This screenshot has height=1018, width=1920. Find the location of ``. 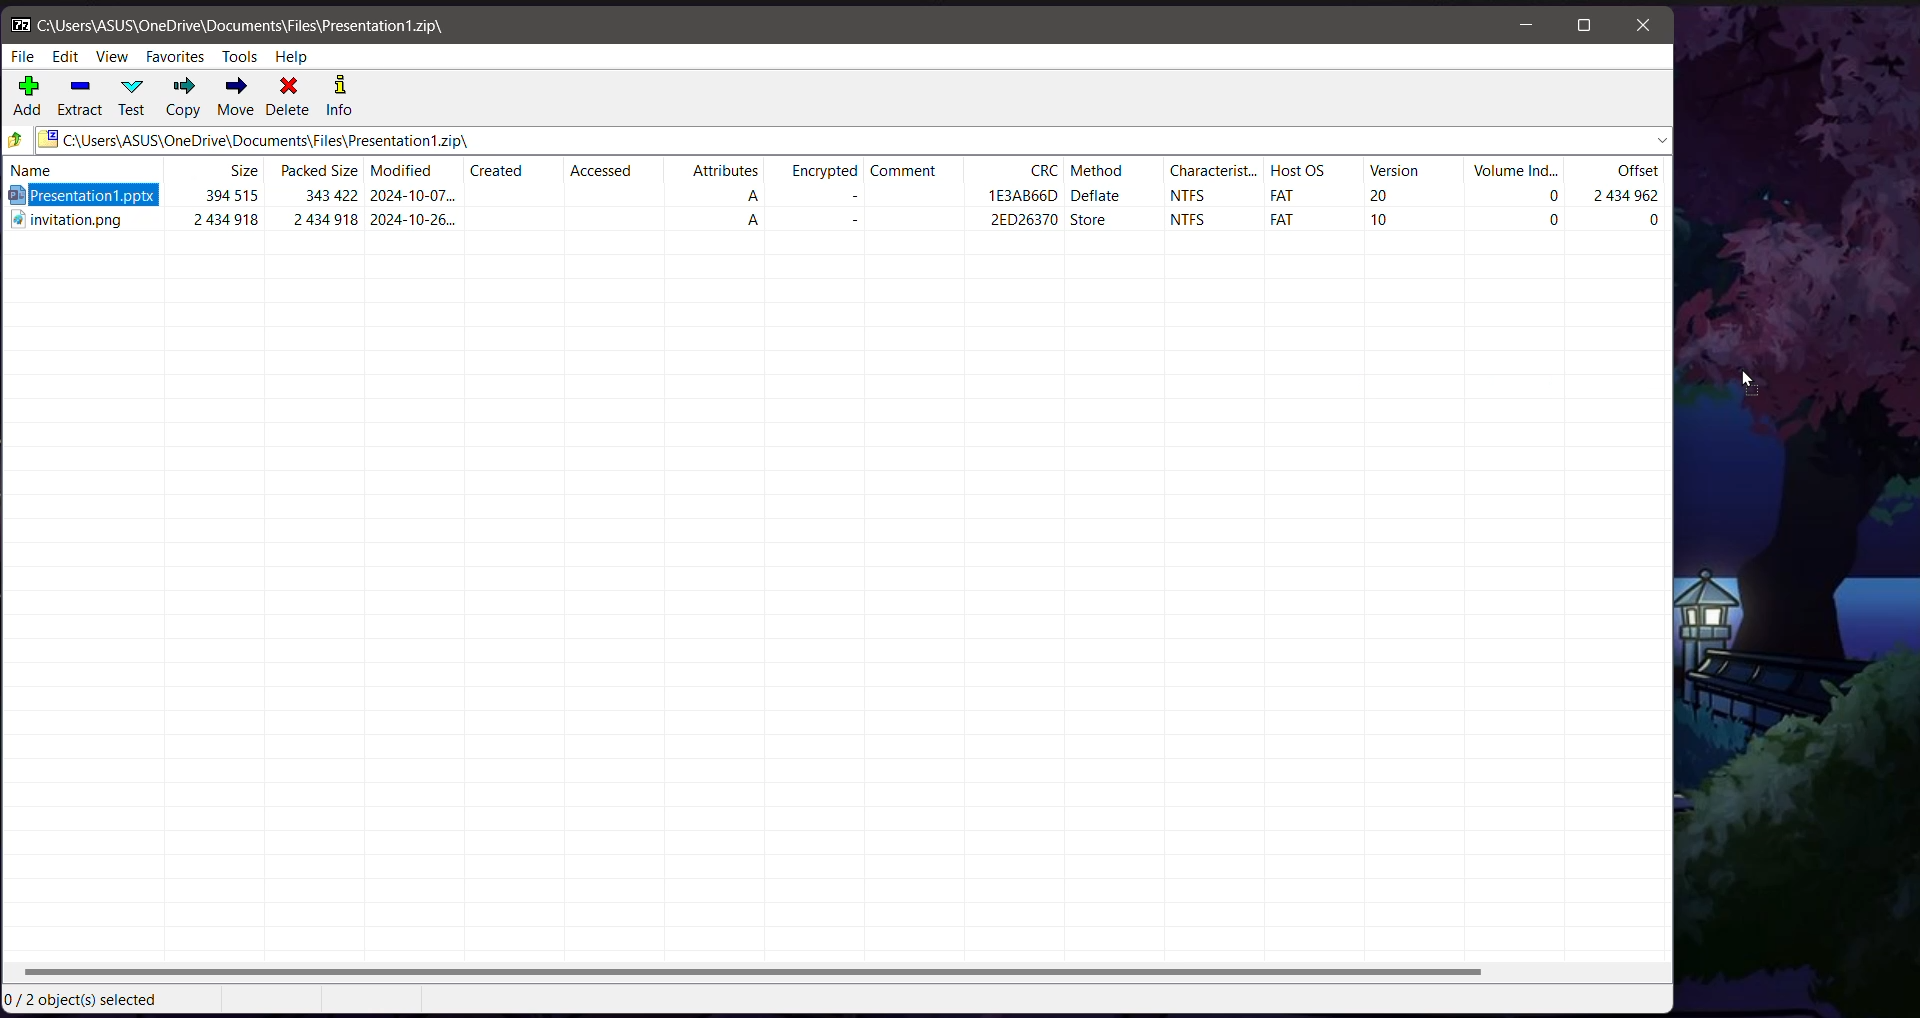

 is located at coordinates (83, 1002).